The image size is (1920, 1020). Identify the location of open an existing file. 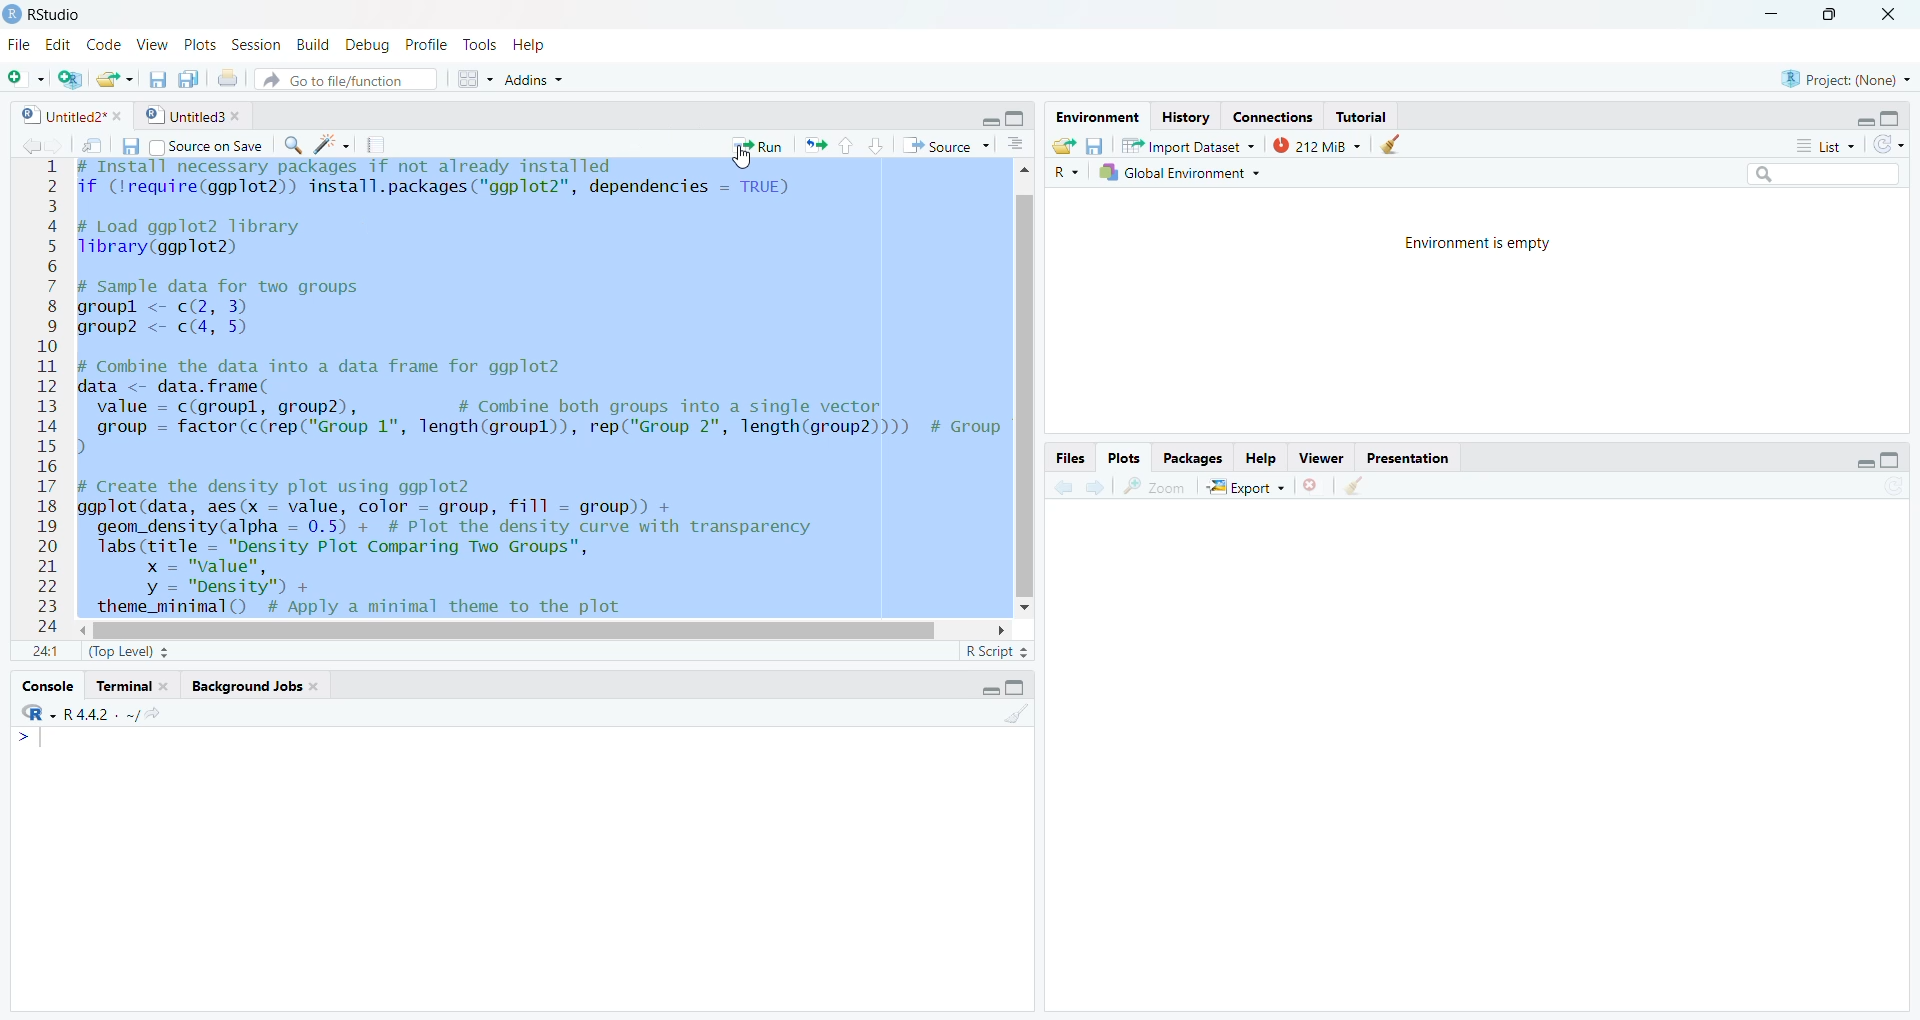
(117, 80).